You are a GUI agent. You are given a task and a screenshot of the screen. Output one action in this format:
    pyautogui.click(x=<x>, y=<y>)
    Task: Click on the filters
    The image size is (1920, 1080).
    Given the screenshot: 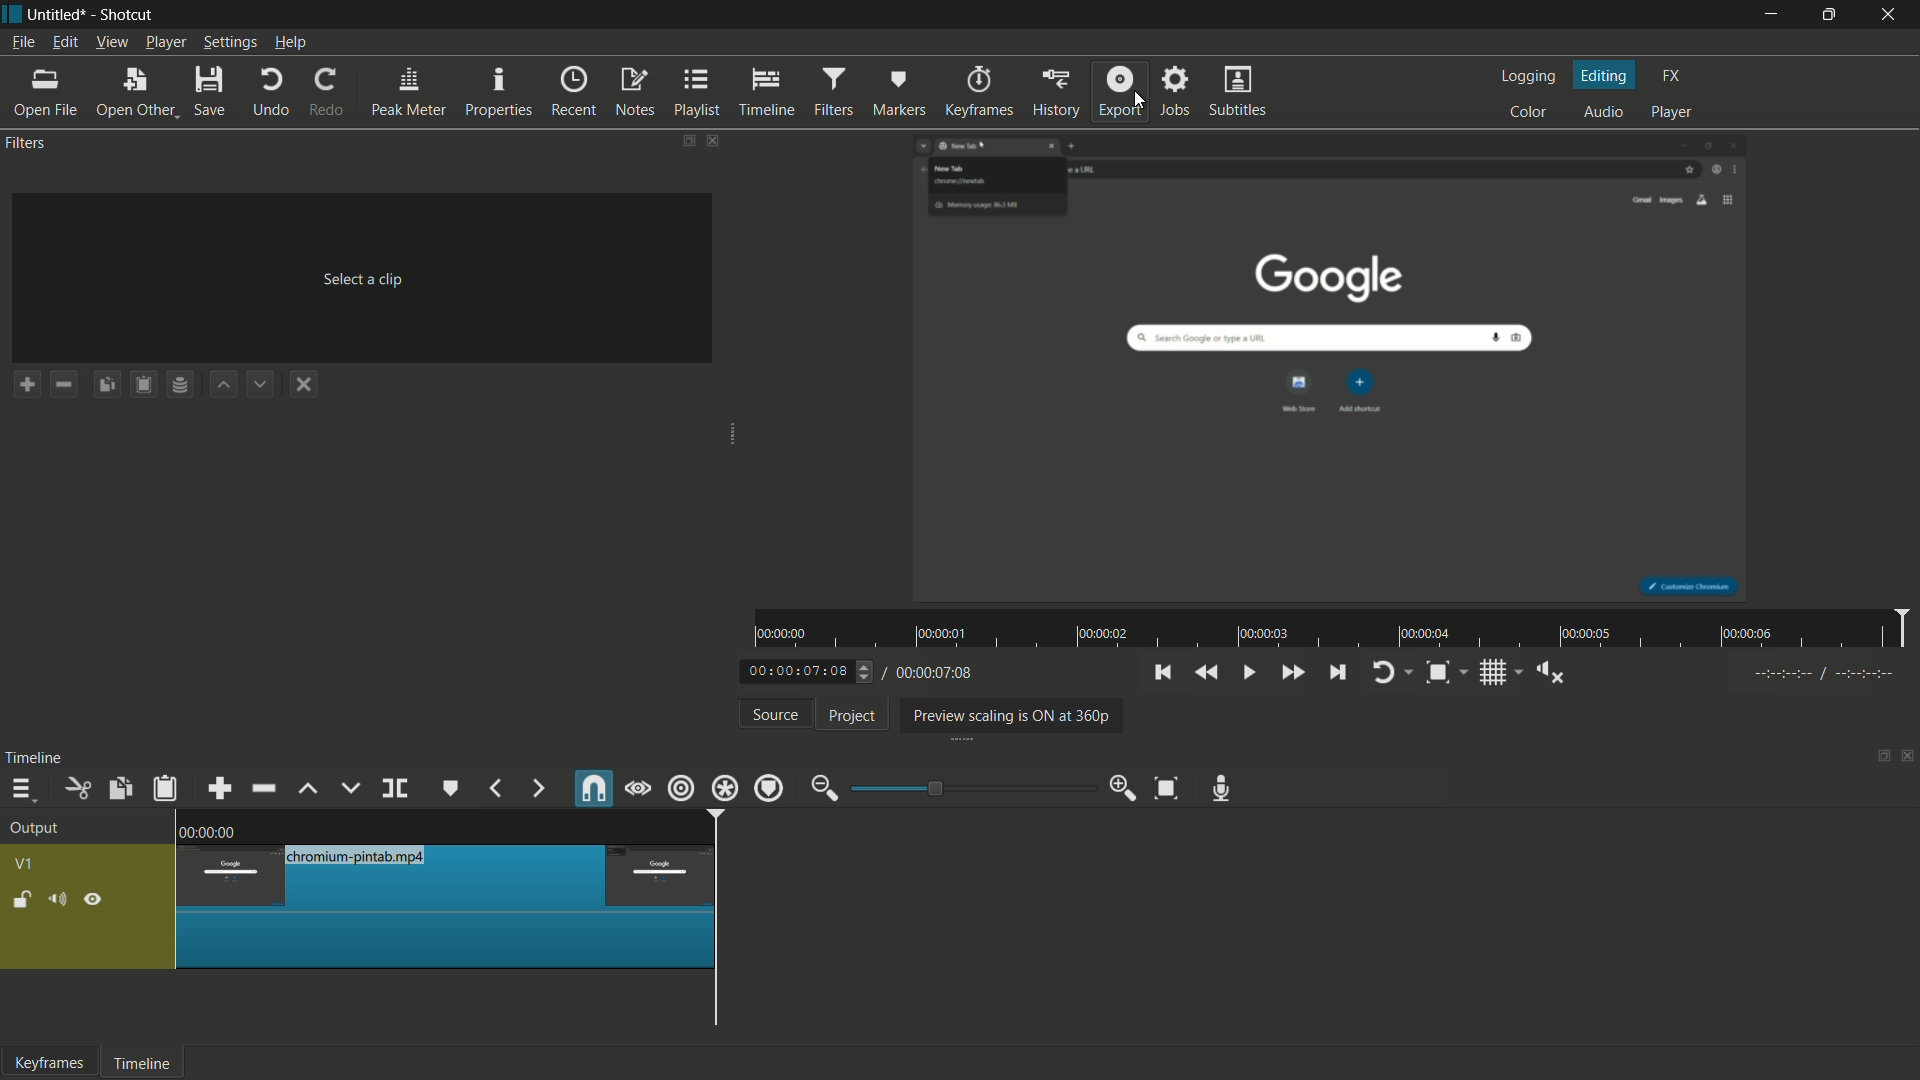 What is the action you would take?
    pyautogui.click(x=24, y=142)
    